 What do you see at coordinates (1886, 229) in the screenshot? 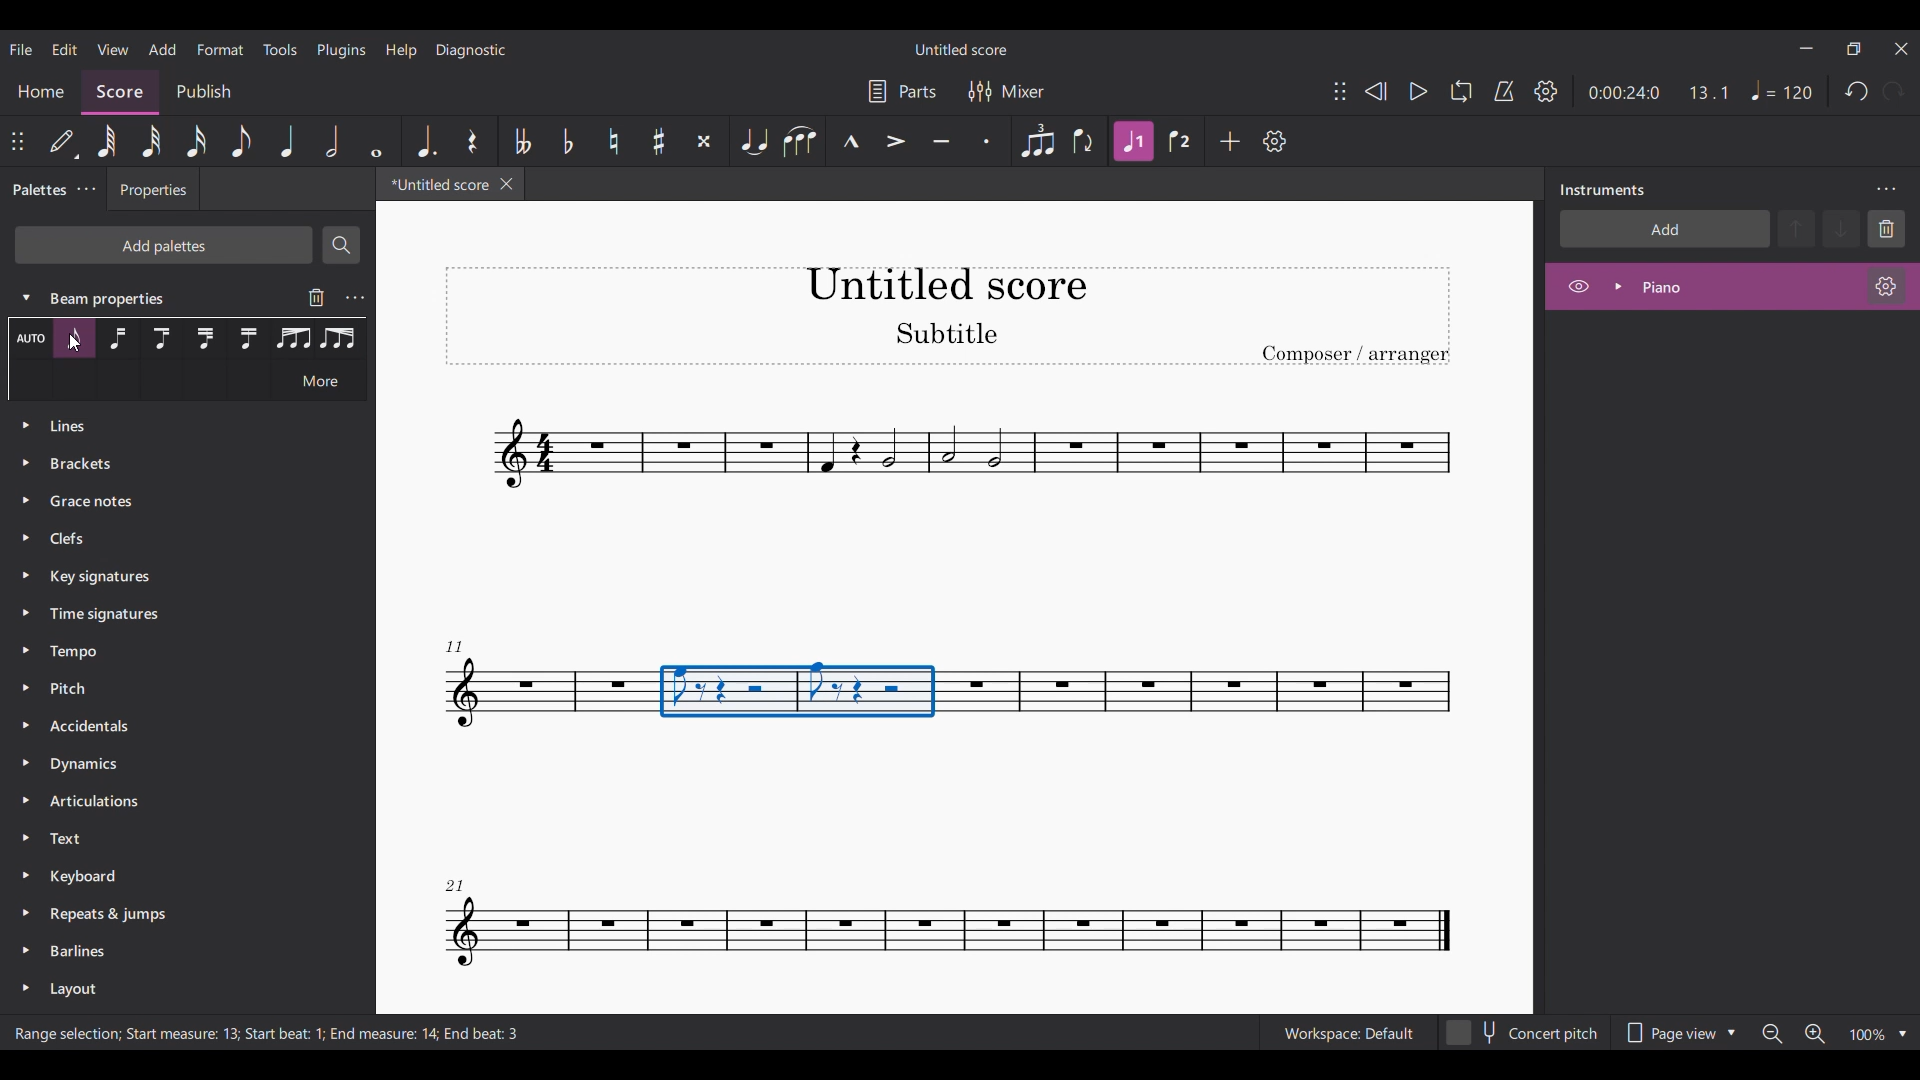
I see `Delete` at bounding box center [1886, 229].